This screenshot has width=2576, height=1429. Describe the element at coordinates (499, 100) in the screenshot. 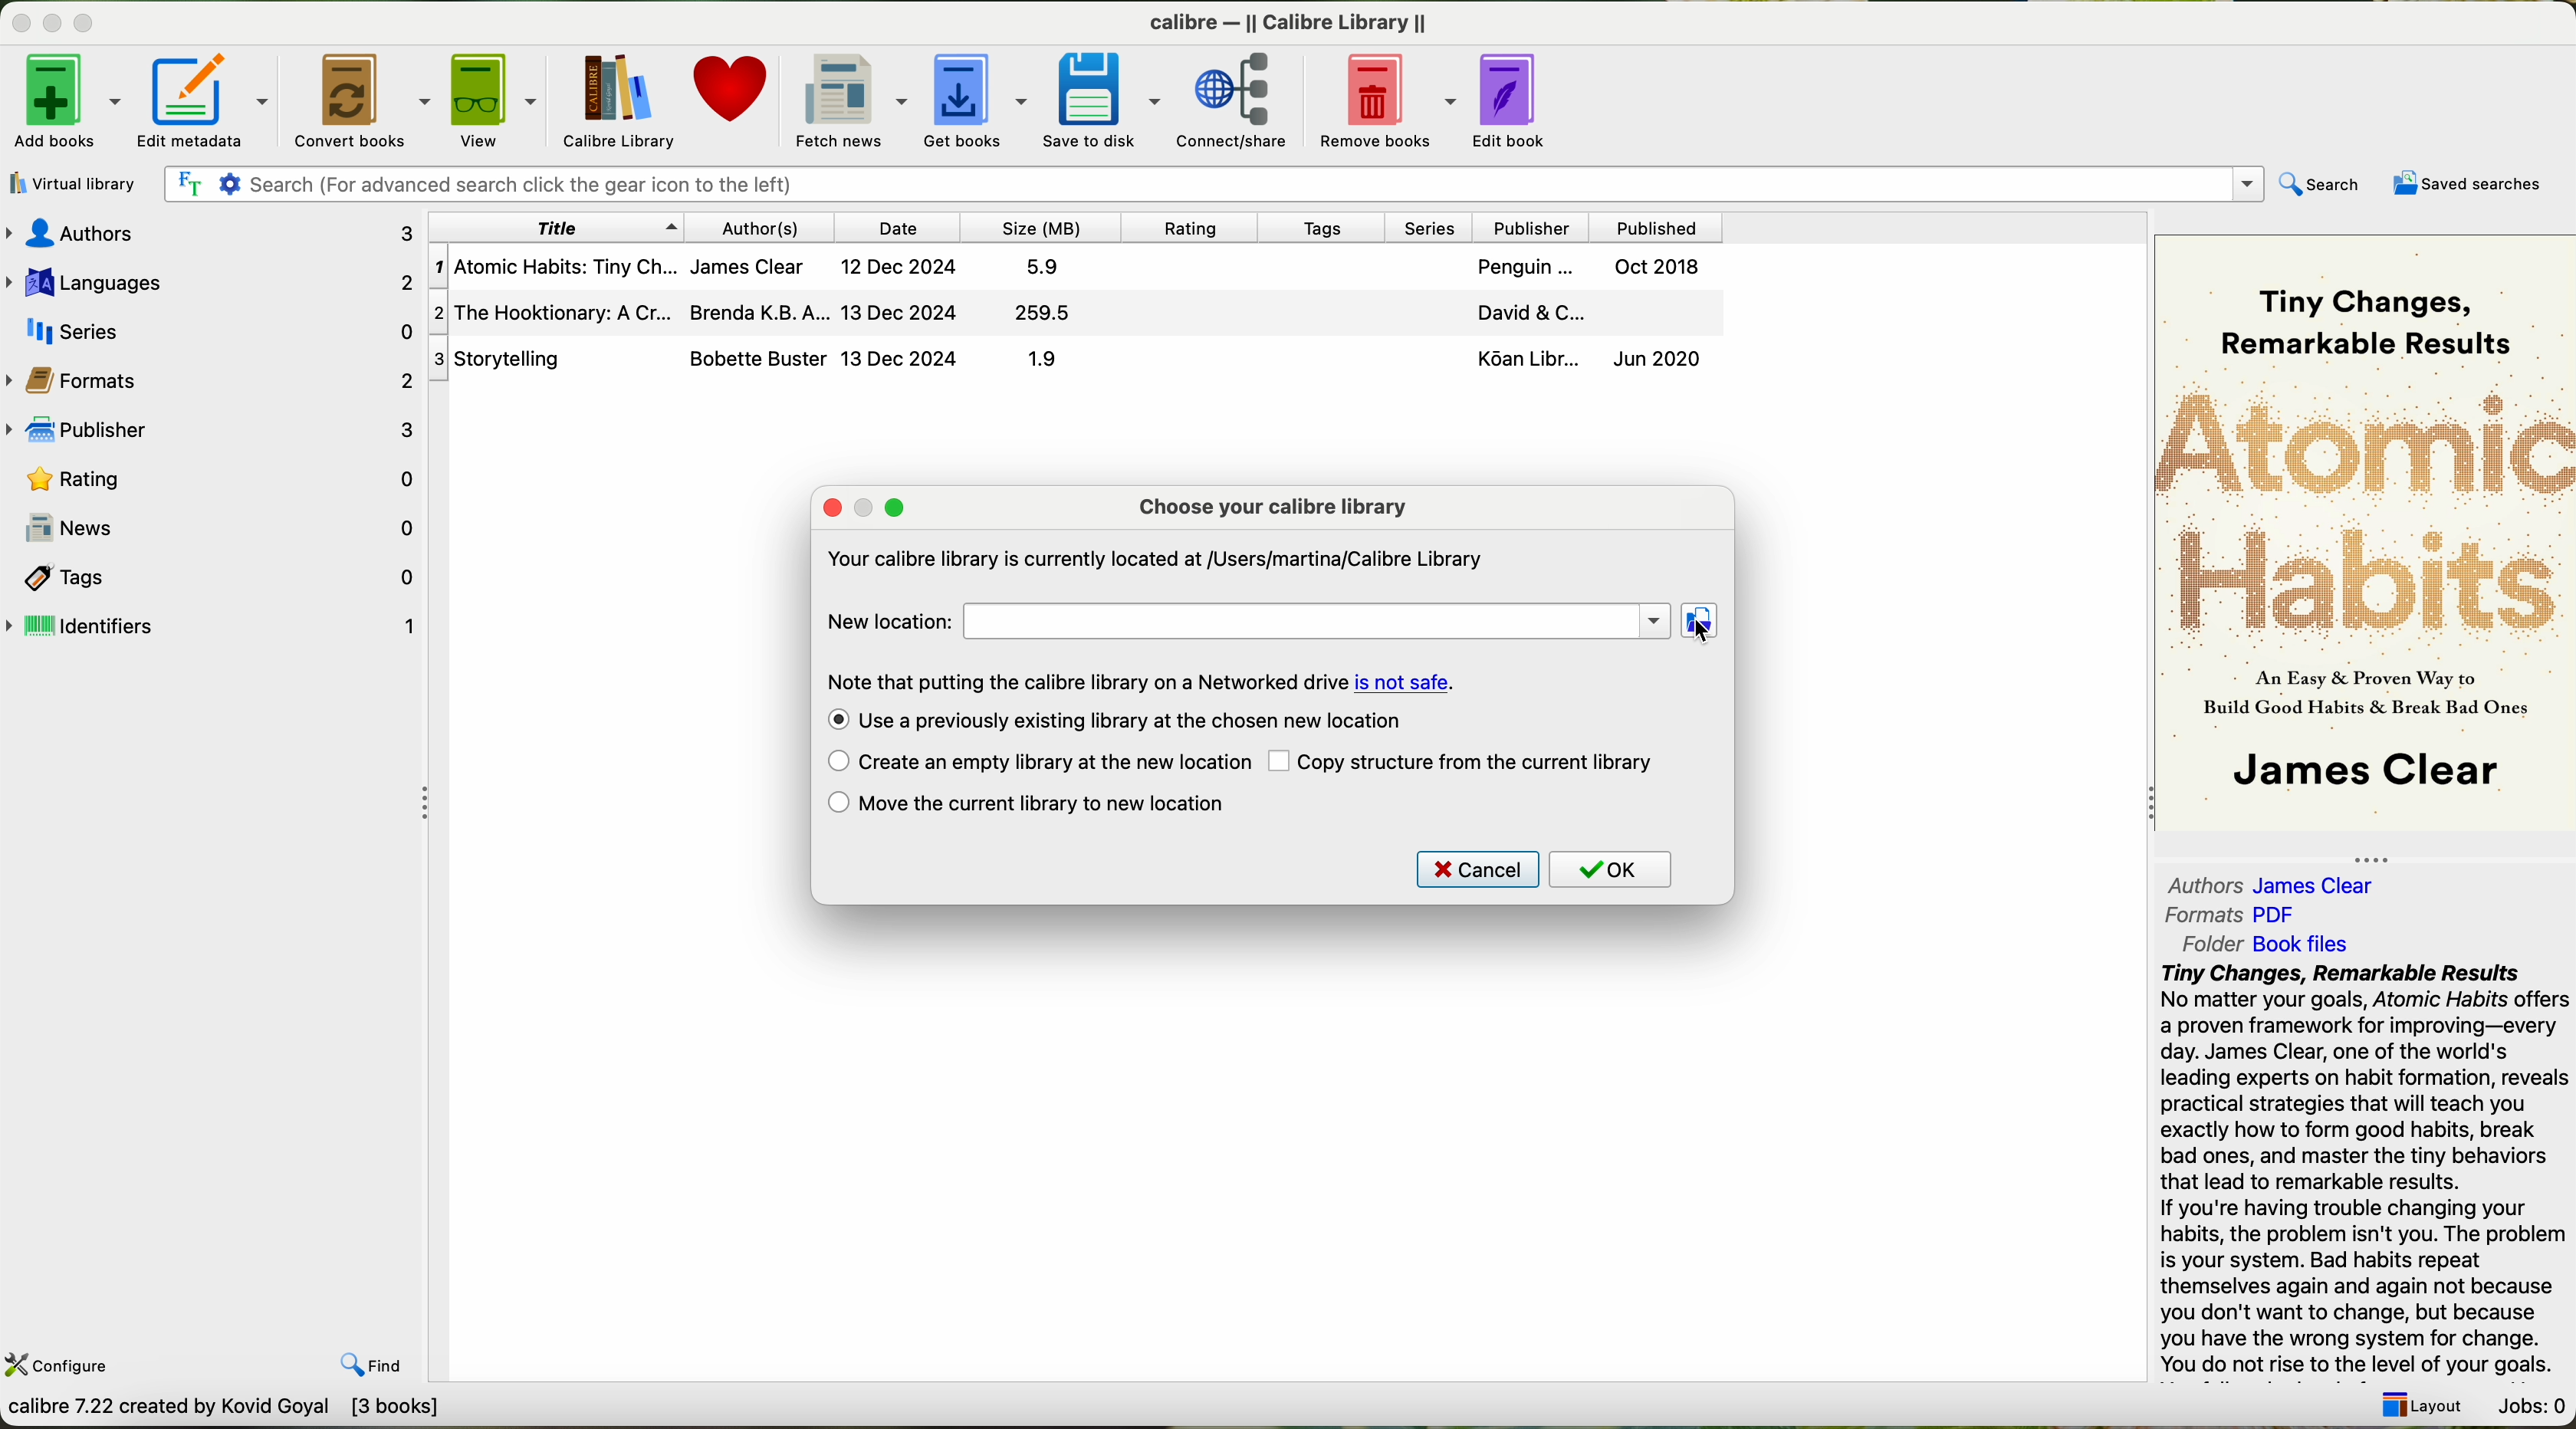

I see `view` at that location.